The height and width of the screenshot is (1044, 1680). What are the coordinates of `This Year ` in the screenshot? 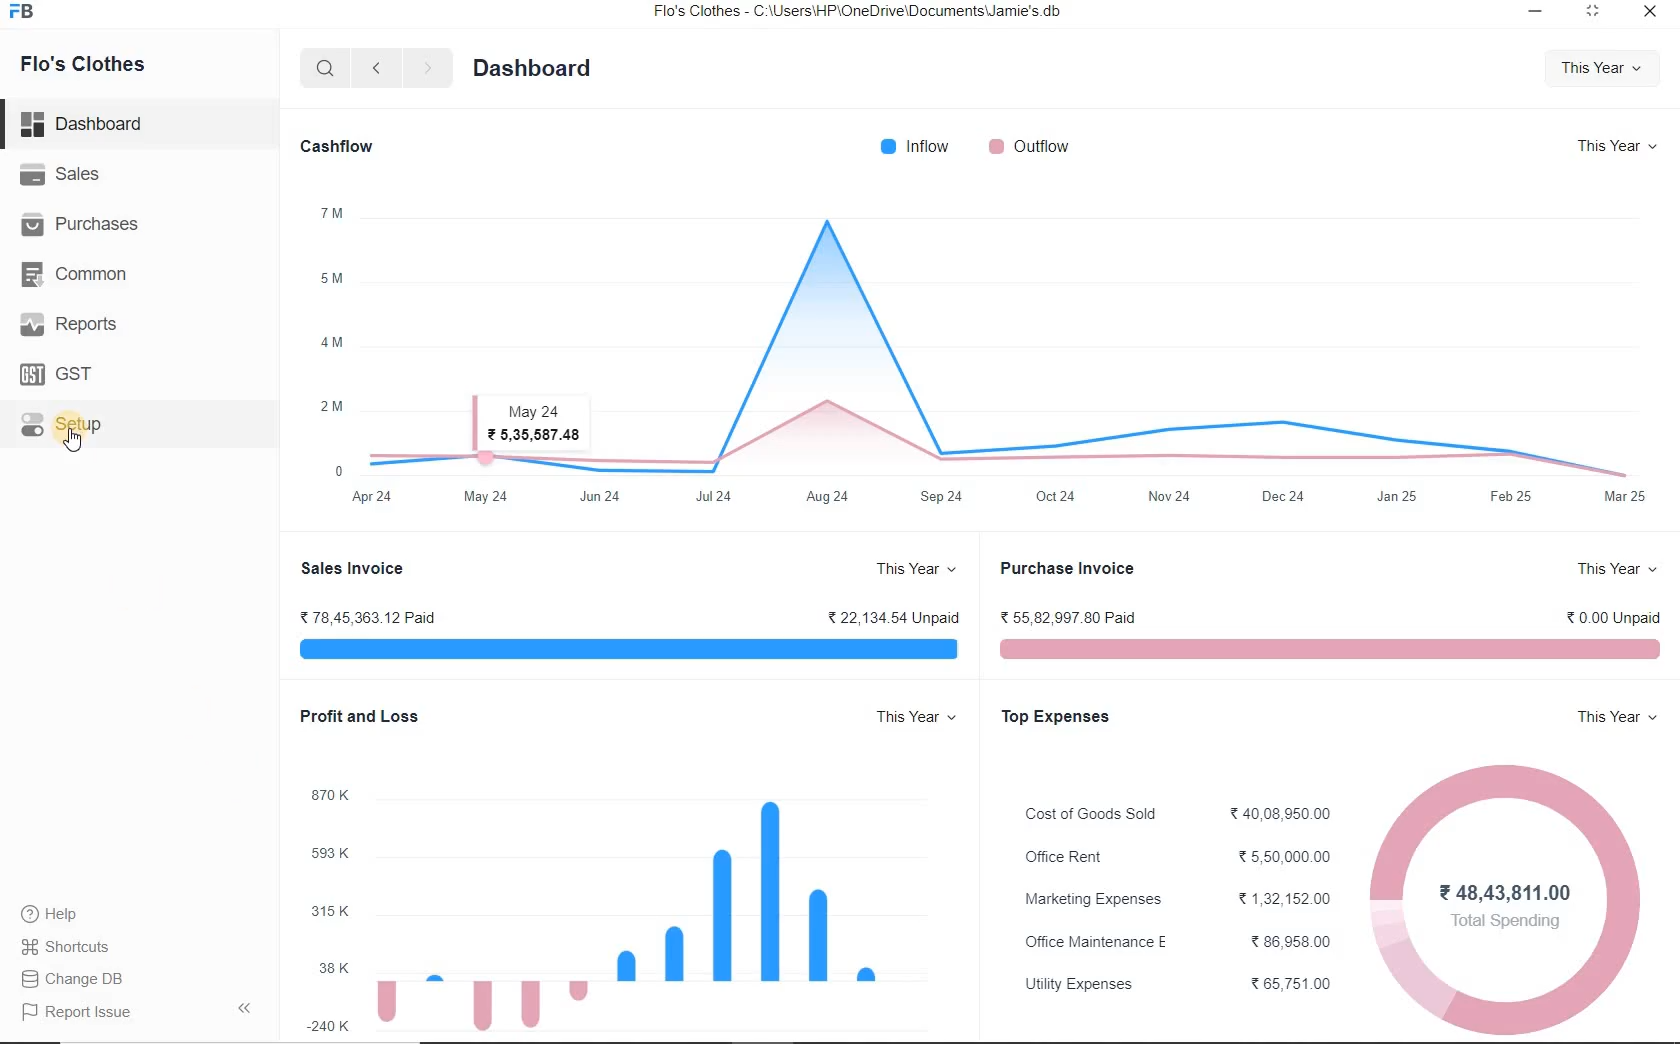 It's located at (1616, 571).